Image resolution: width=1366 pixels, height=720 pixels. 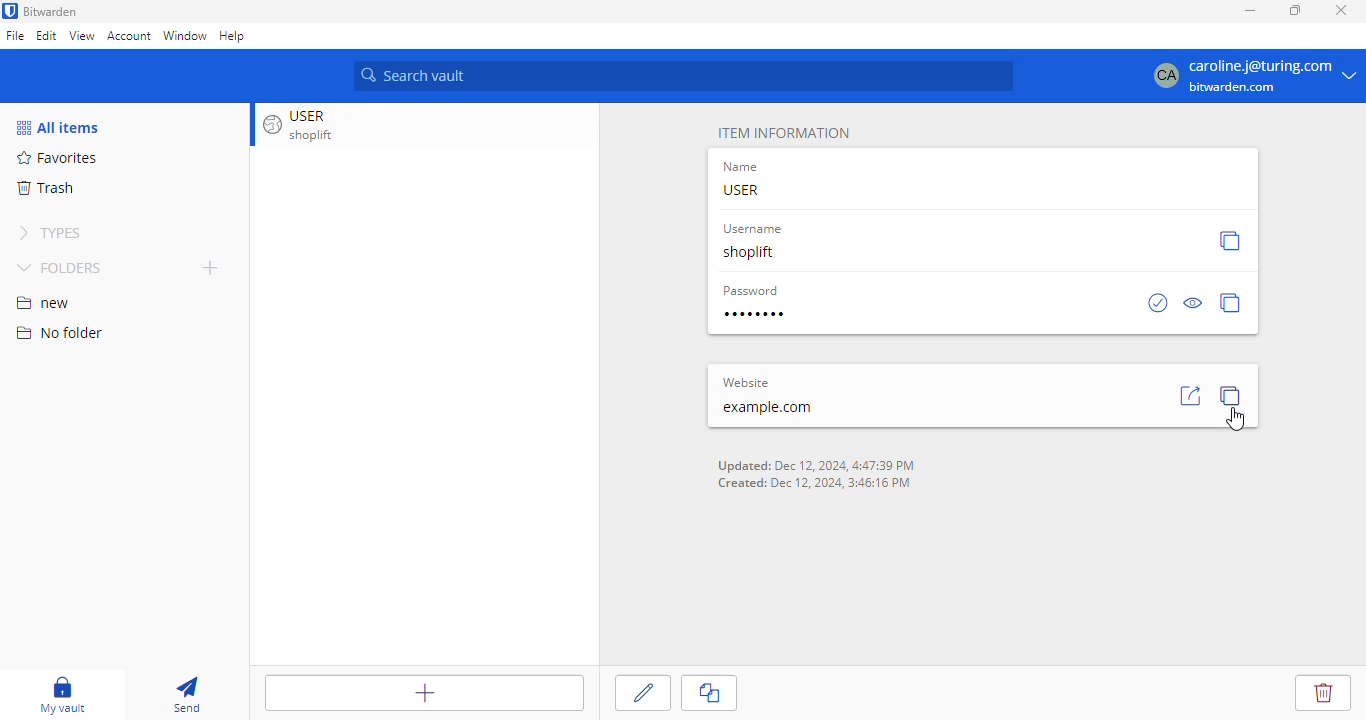 I want to click on copy URL, so click(x=1233, y=394).